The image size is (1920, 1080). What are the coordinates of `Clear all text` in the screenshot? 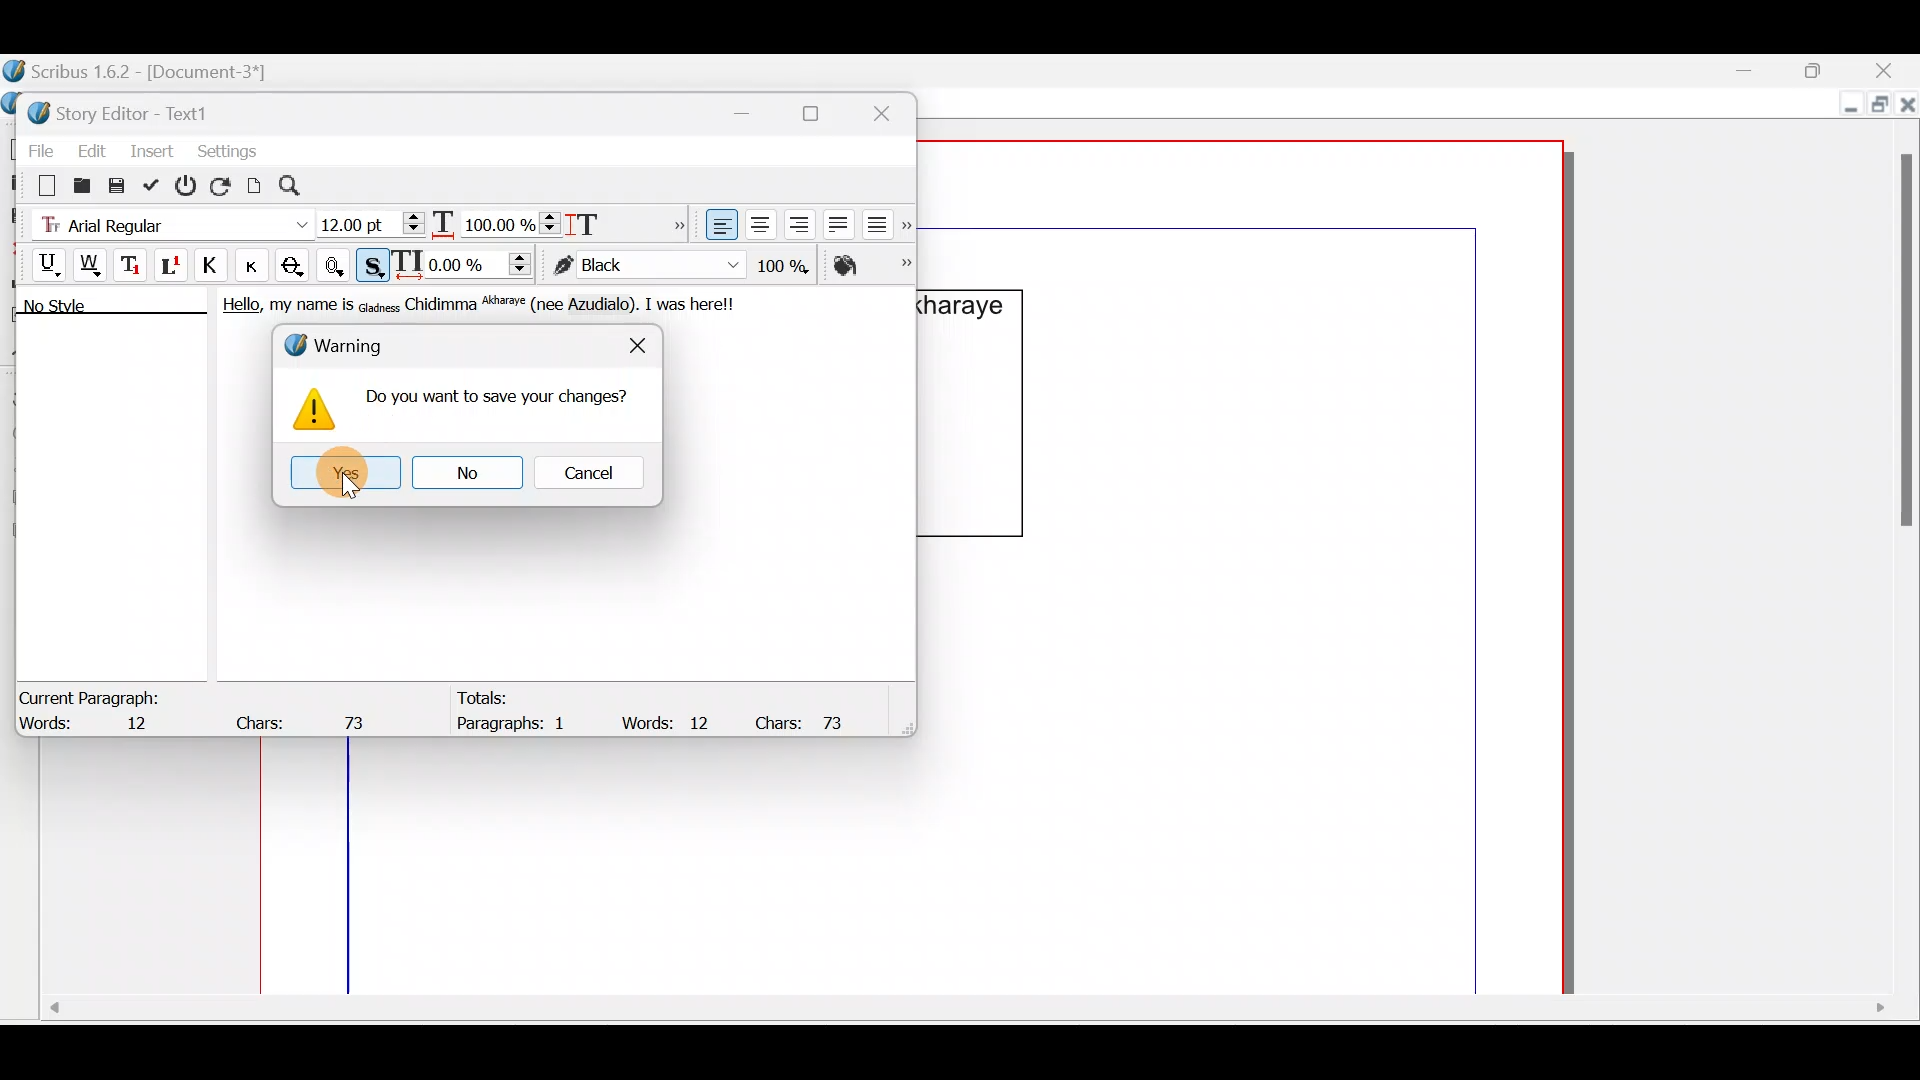 It's located at (37, 184).